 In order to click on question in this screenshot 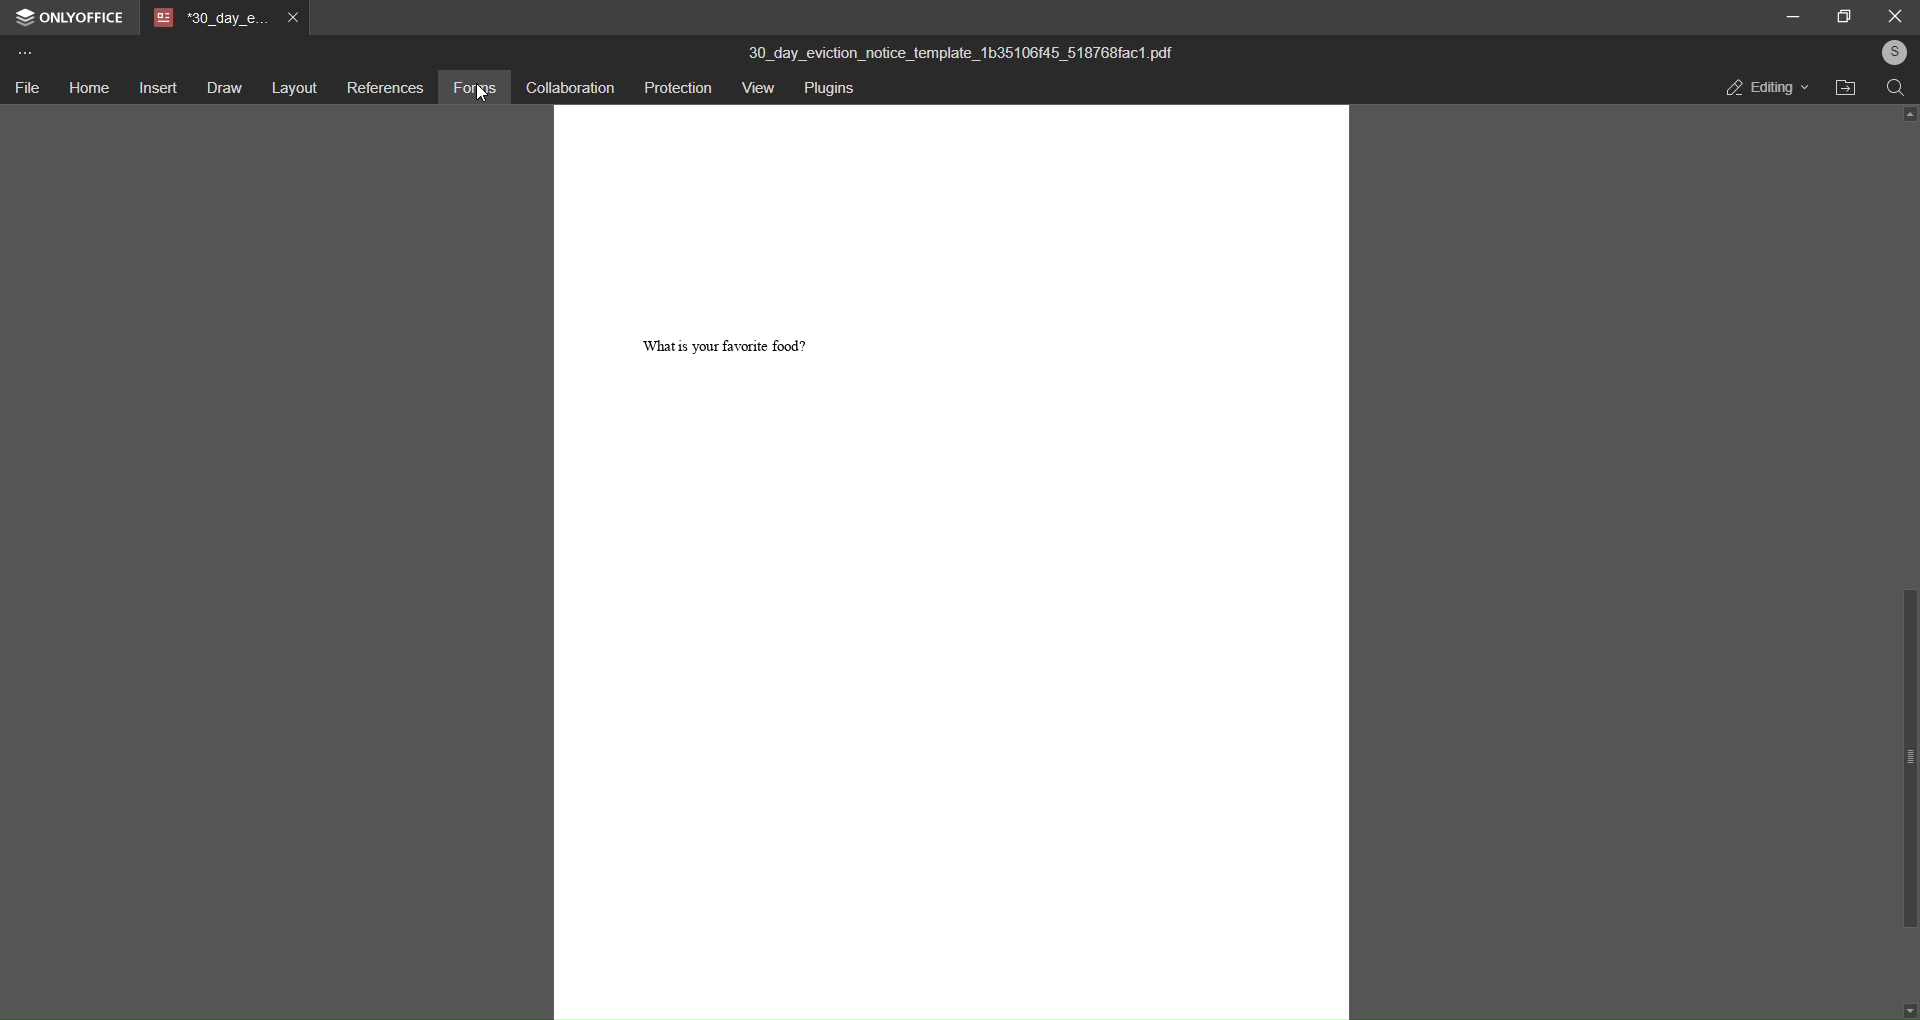, I will do `click(727, 342)`.